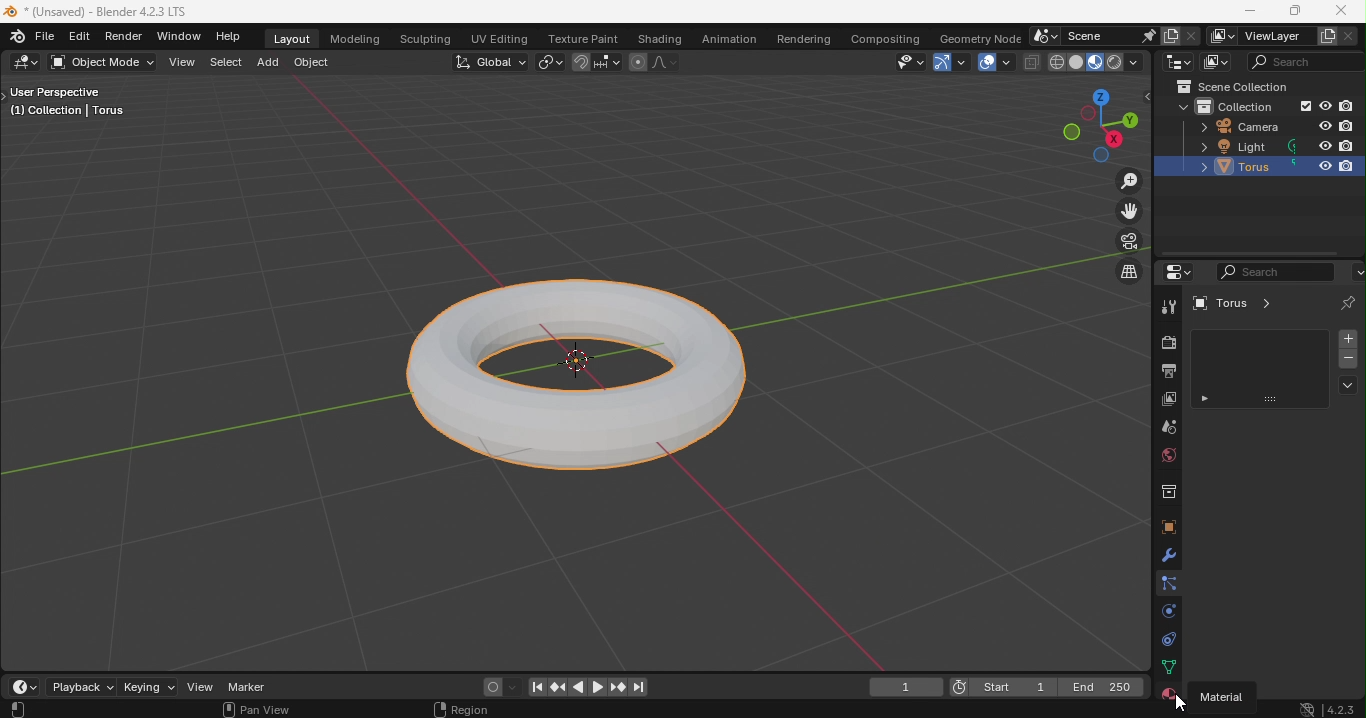 The image size is (1366, 718). What do you see at coordinates (1352, 36) in the screenshot?
I see `Remove view layer` at bounding box center [1352, 36].